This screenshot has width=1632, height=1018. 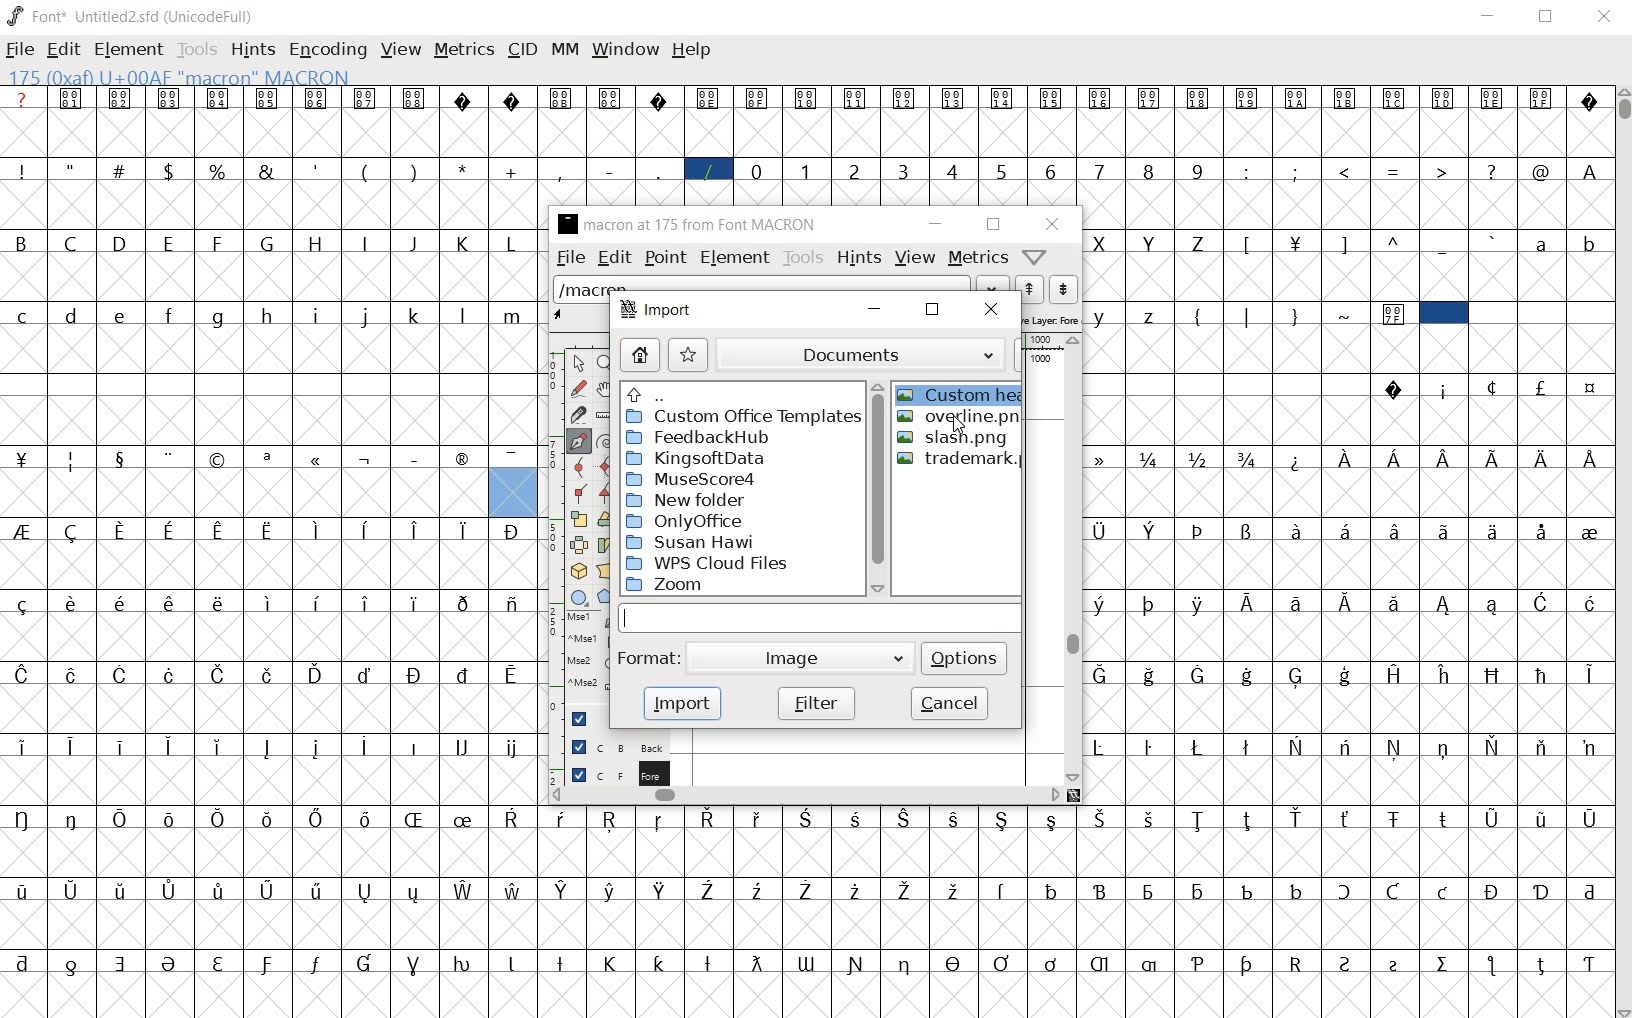 What do you see at coordinates (956, 962) in the screenshot?
I see `Symbol` at bounding box center [956, 962].